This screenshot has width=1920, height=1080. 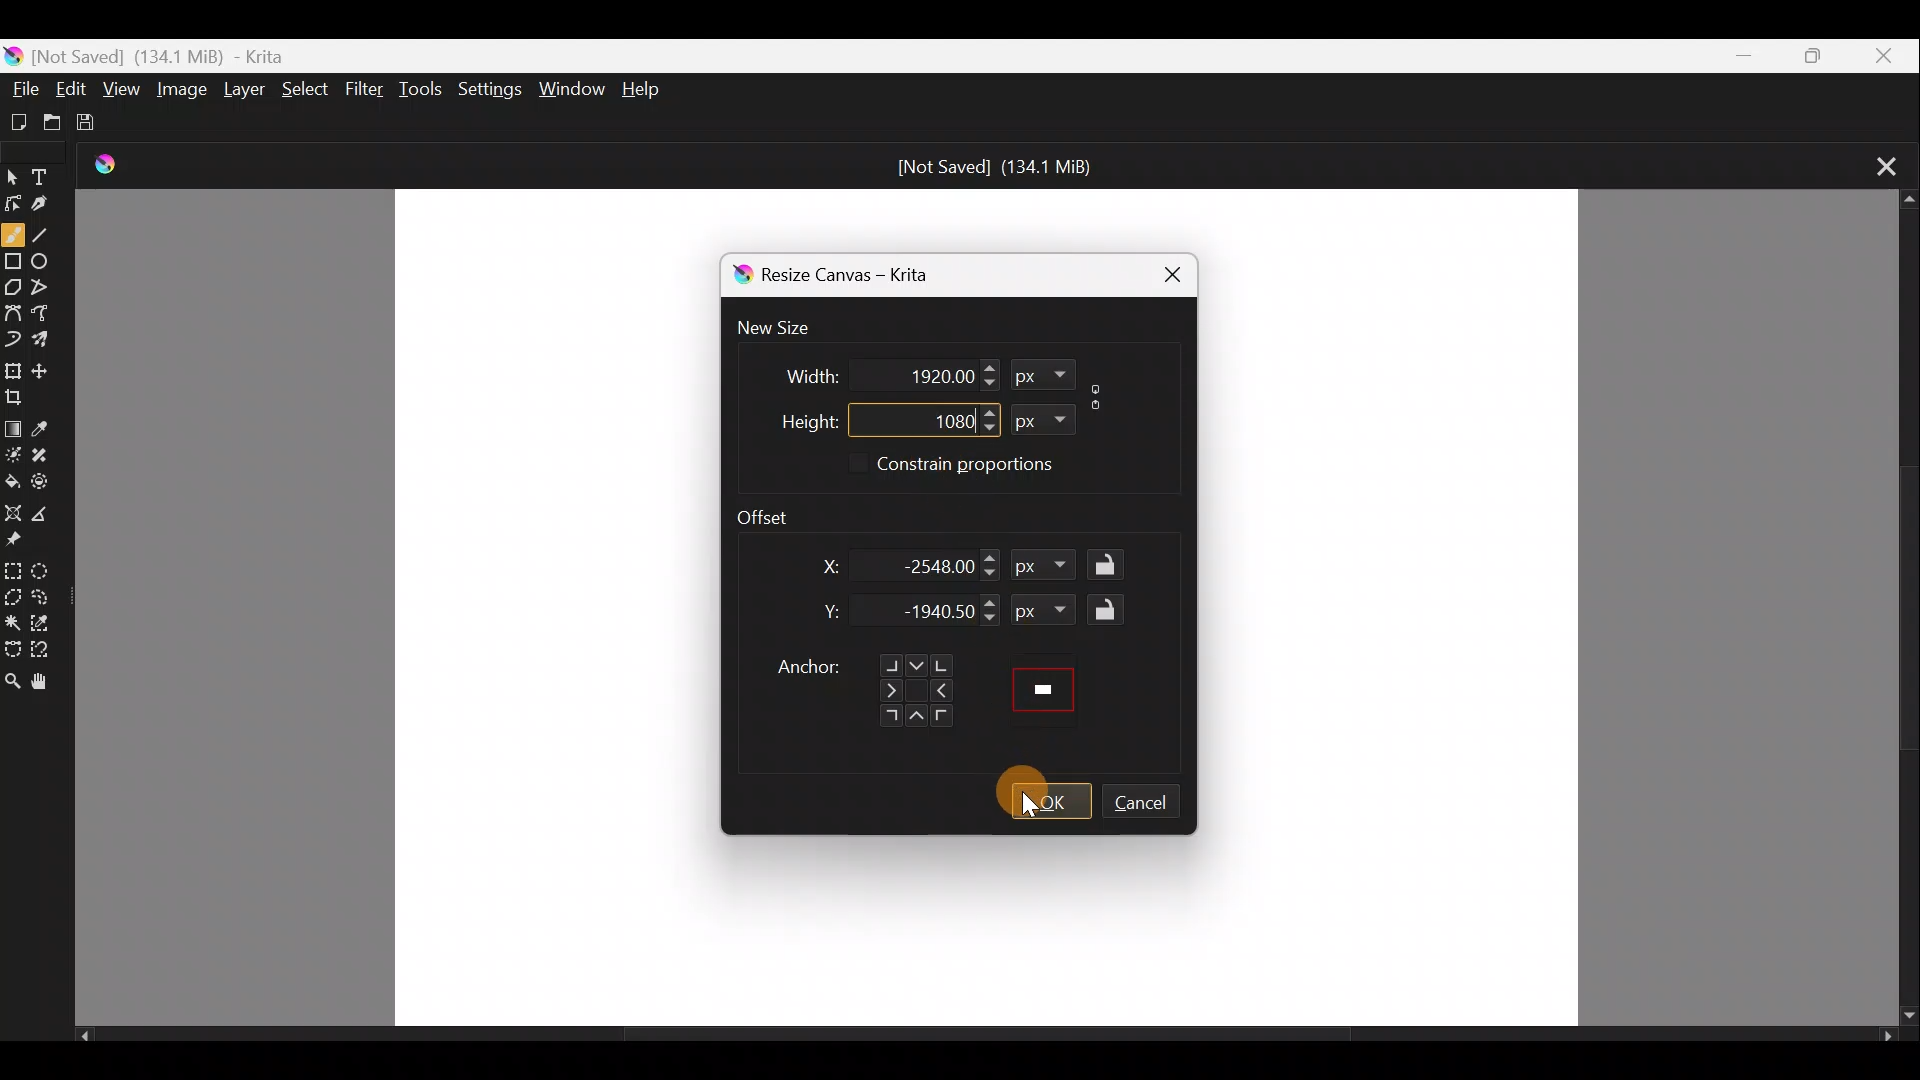 I want to click on Krita logo, so click(x=738, y=275).